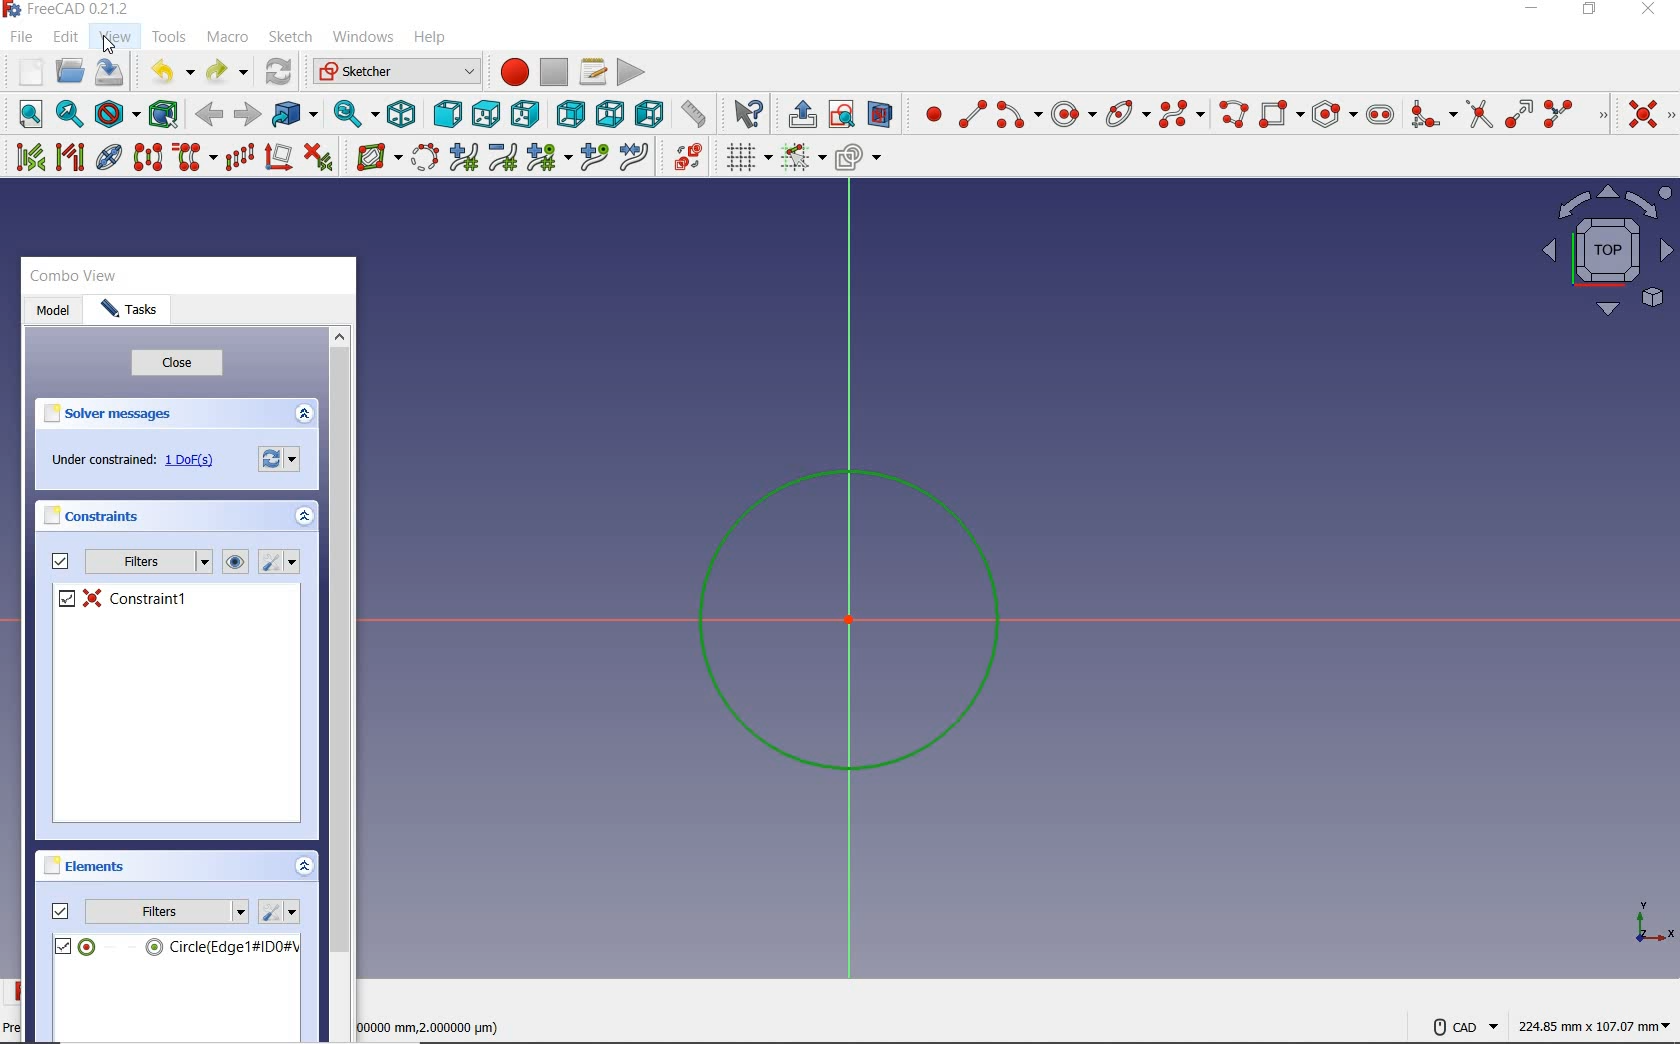 This screenshot has height=1044, width=1680. What do you see at coordinates (566, 111) in the screenshot?
I see `rear` at bounding box center [566, 111].